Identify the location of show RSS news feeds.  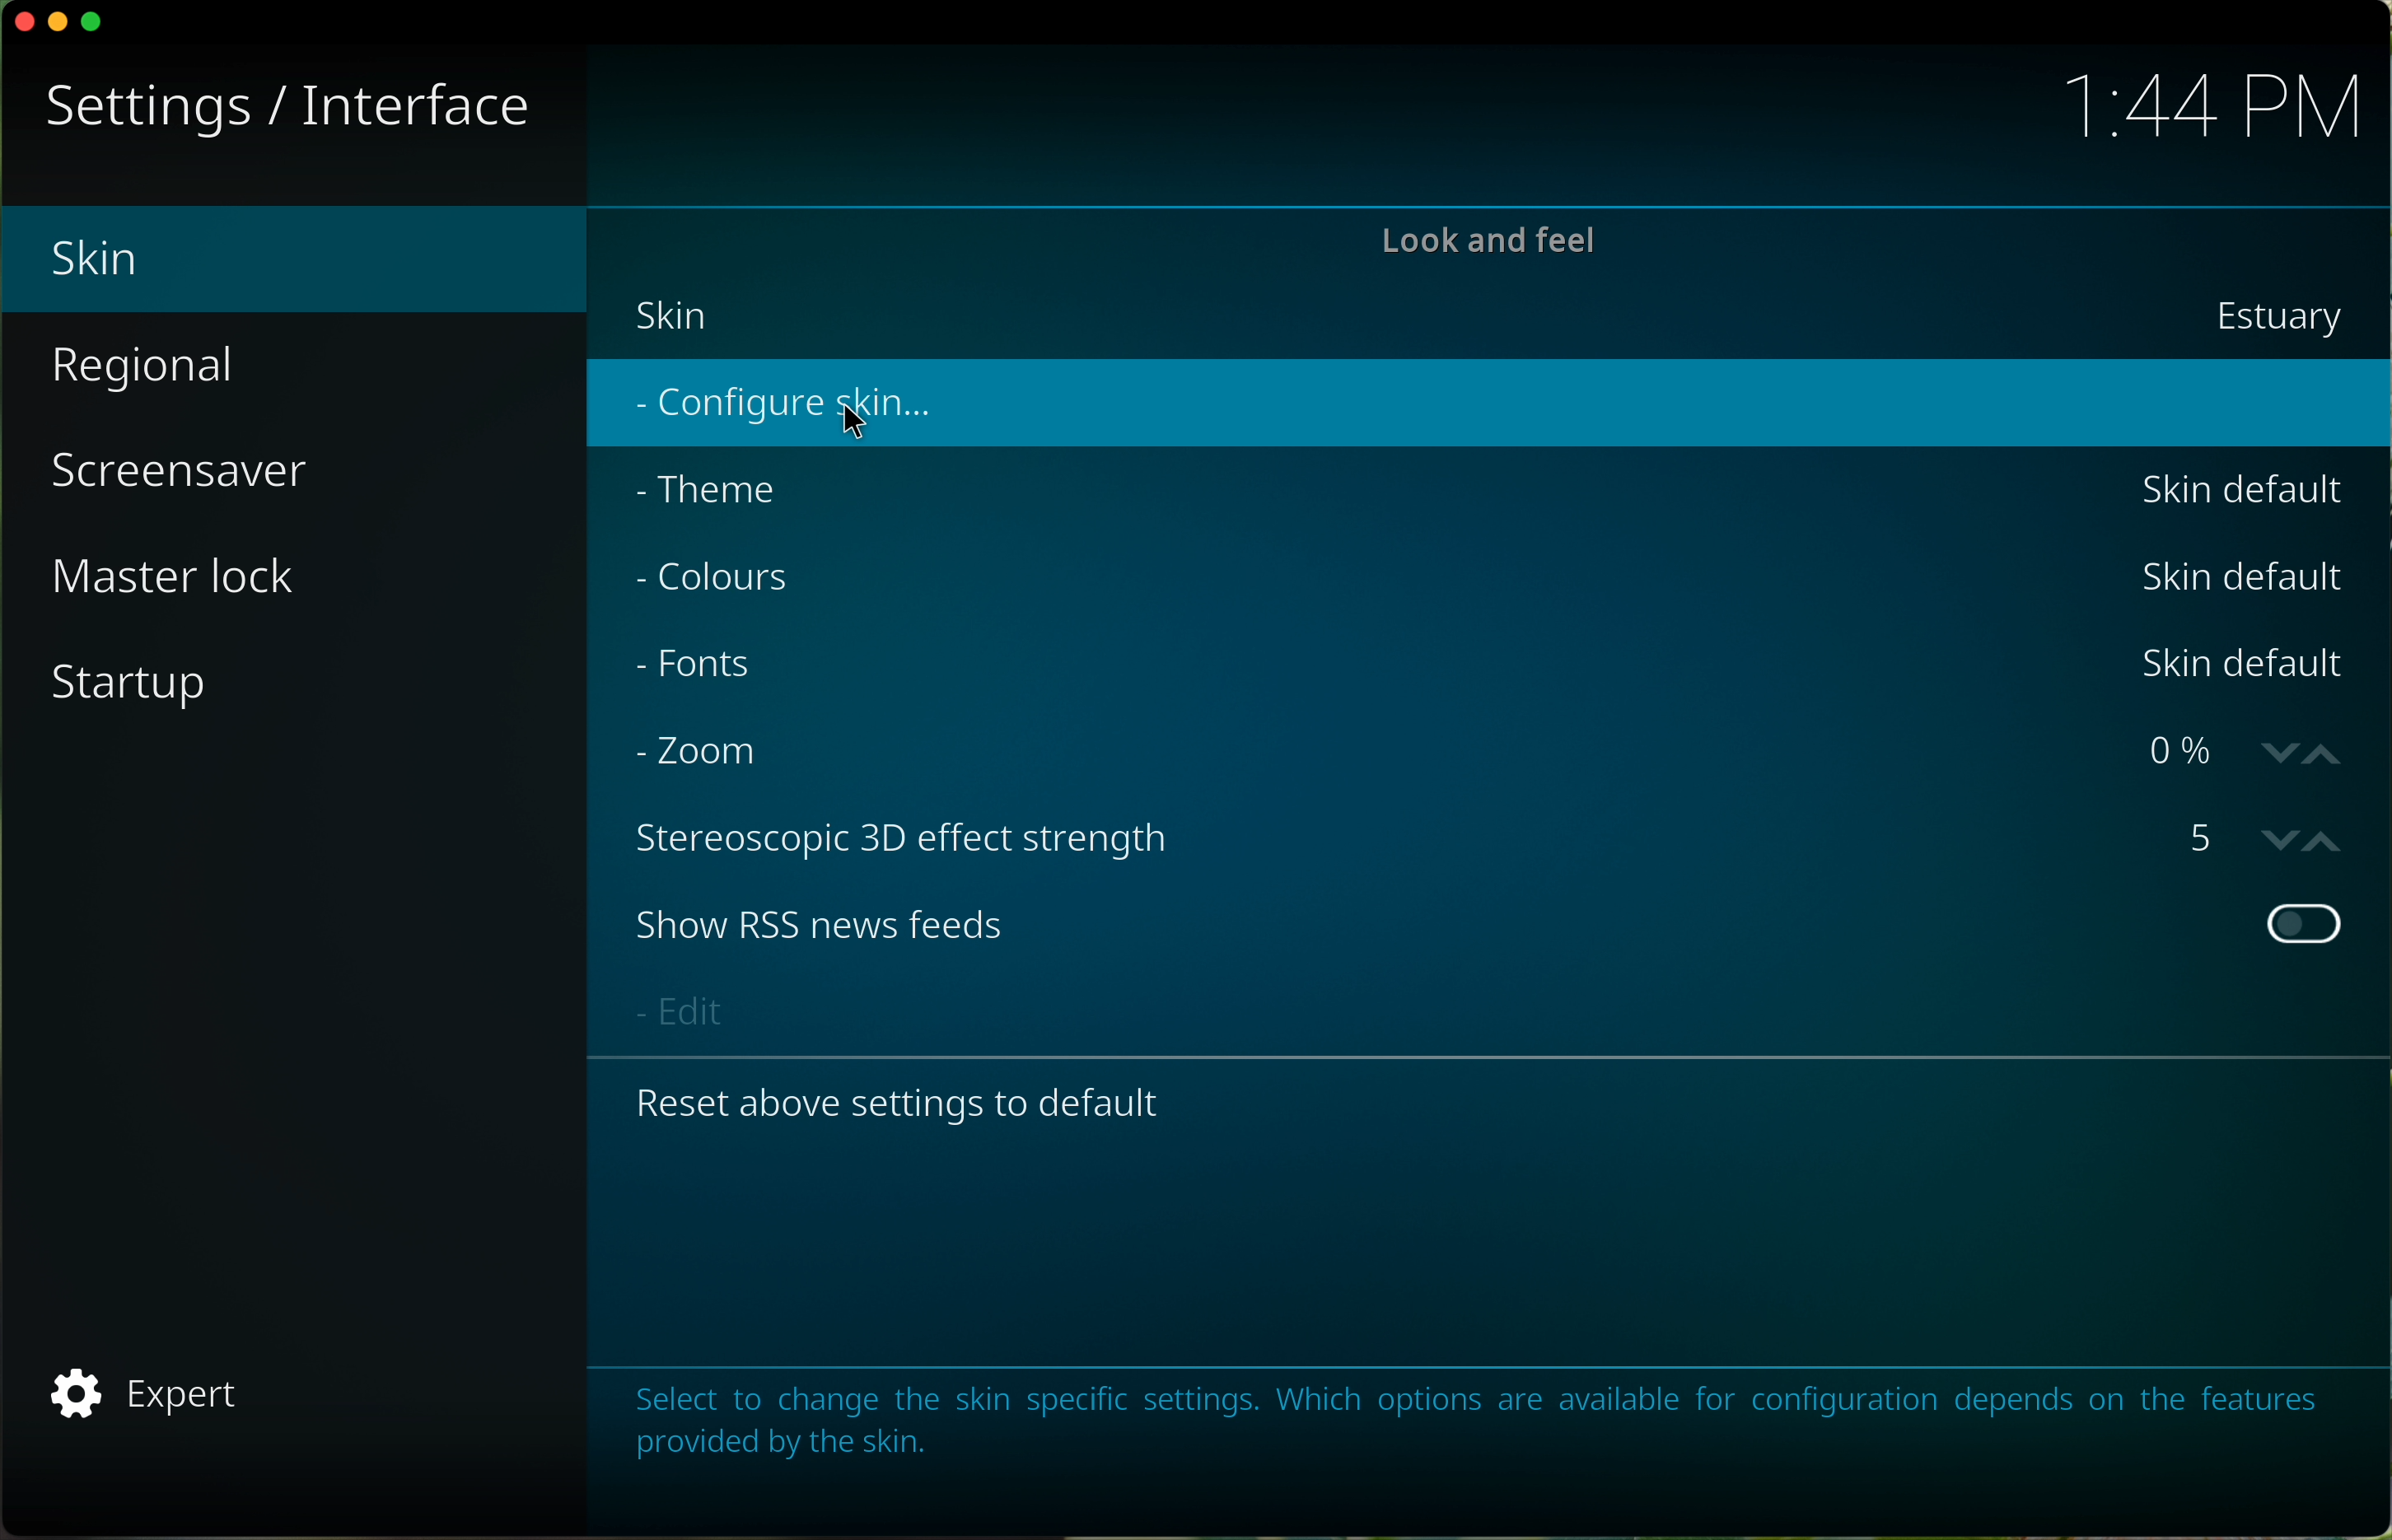
(824, 923).